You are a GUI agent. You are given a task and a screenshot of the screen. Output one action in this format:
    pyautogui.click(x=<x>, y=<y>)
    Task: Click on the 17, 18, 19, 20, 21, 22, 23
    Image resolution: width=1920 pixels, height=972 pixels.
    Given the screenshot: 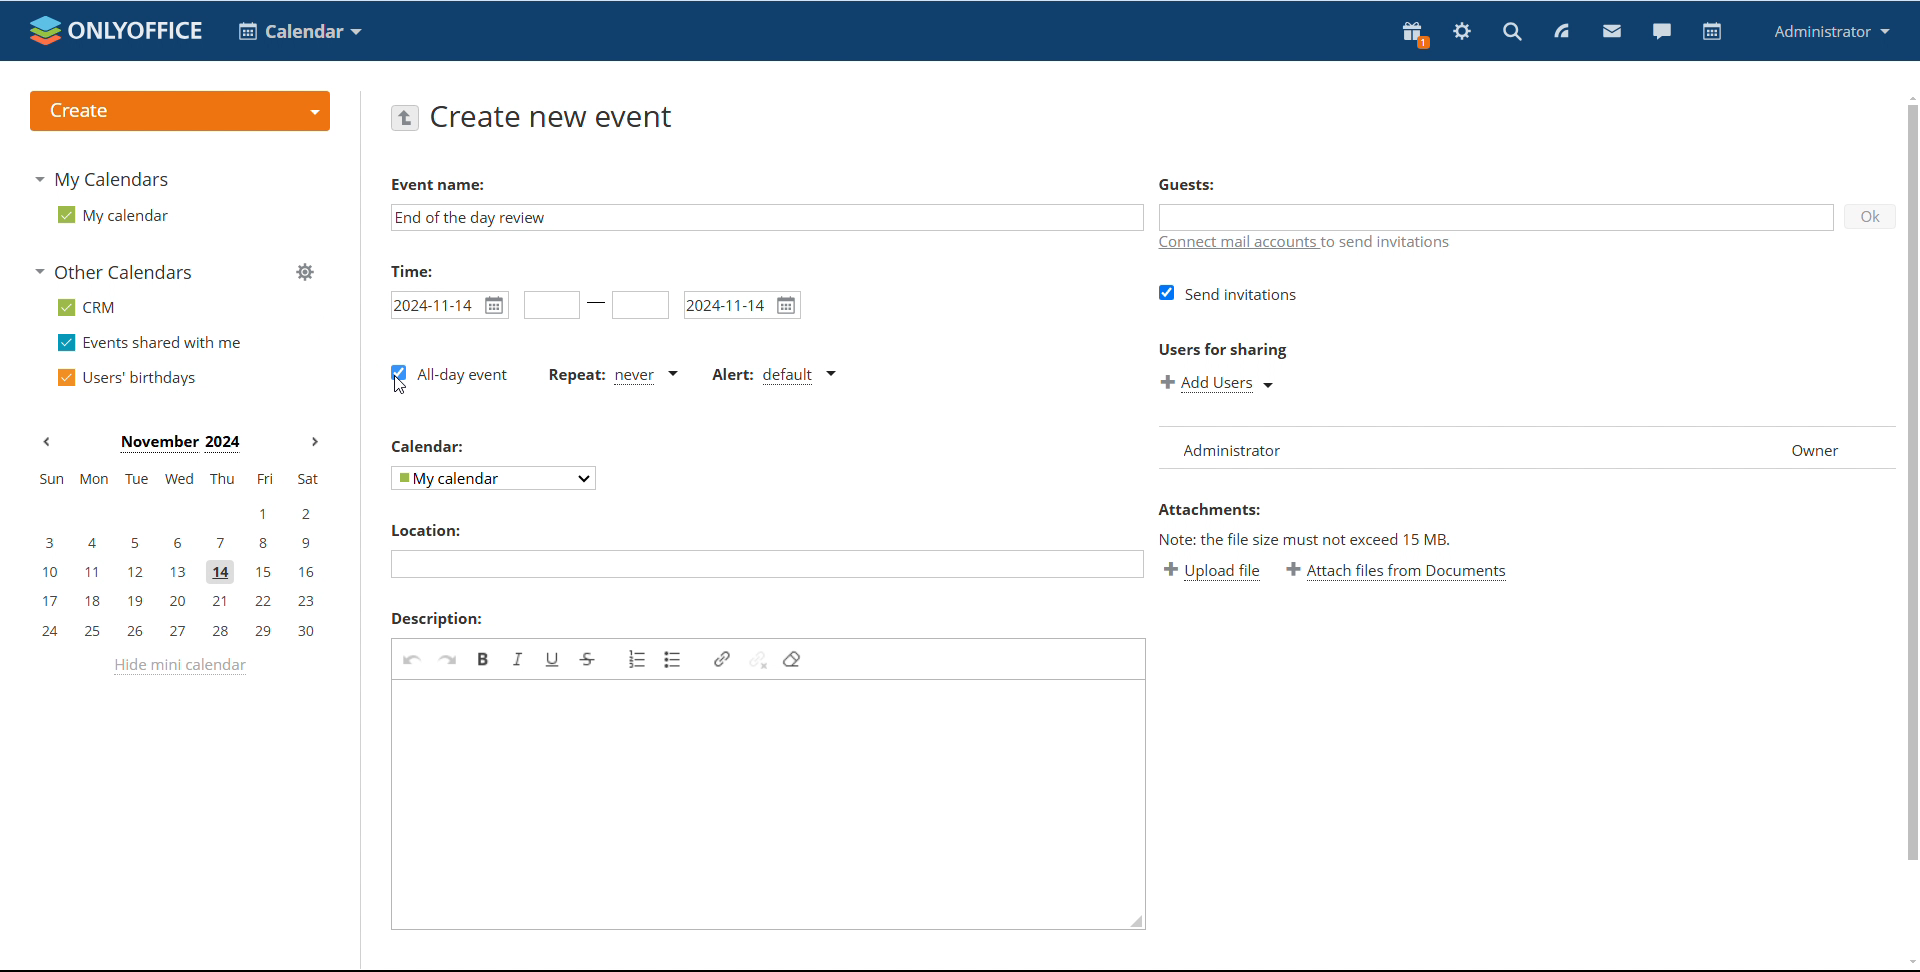 What is the action you would take?
    pyautogui.click(x=184, y=601)
    